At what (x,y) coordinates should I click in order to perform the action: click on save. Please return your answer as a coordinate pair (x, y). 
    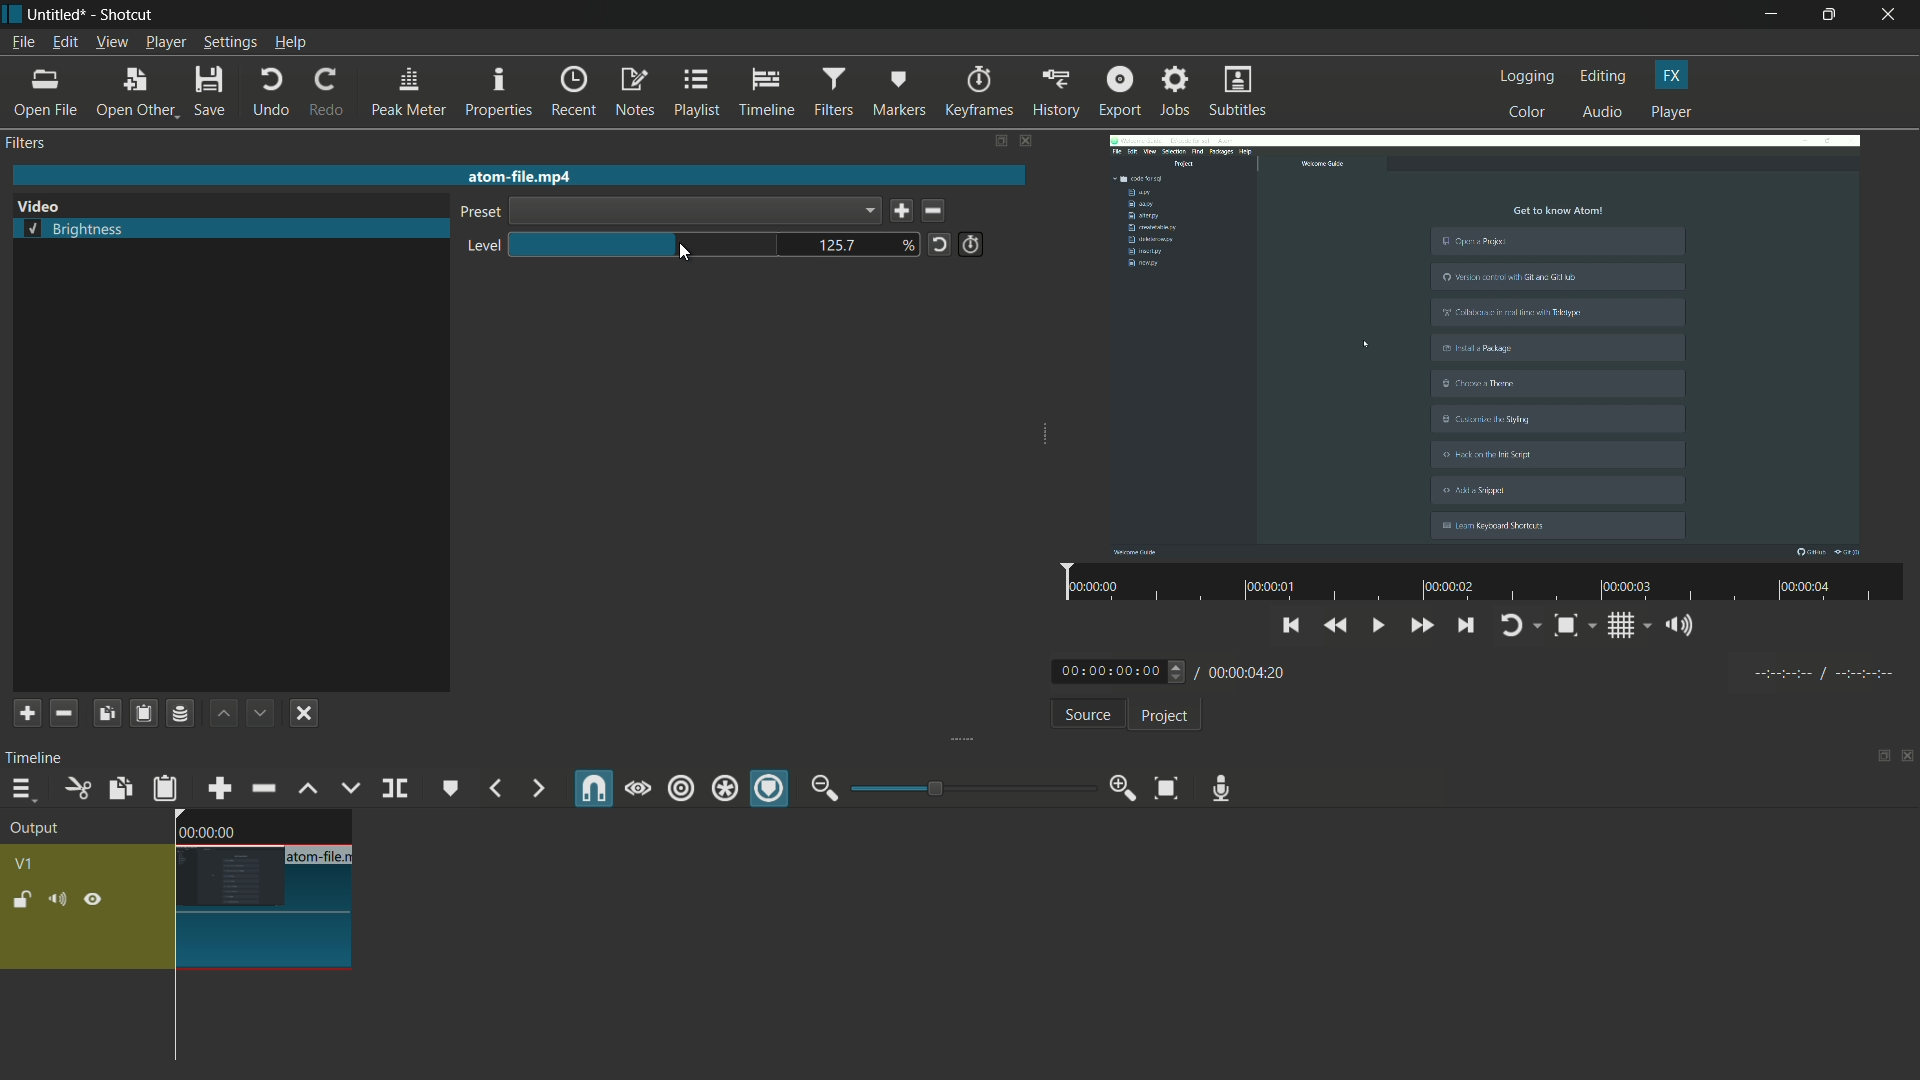
    Looking at the image, I should click on (212, 93).